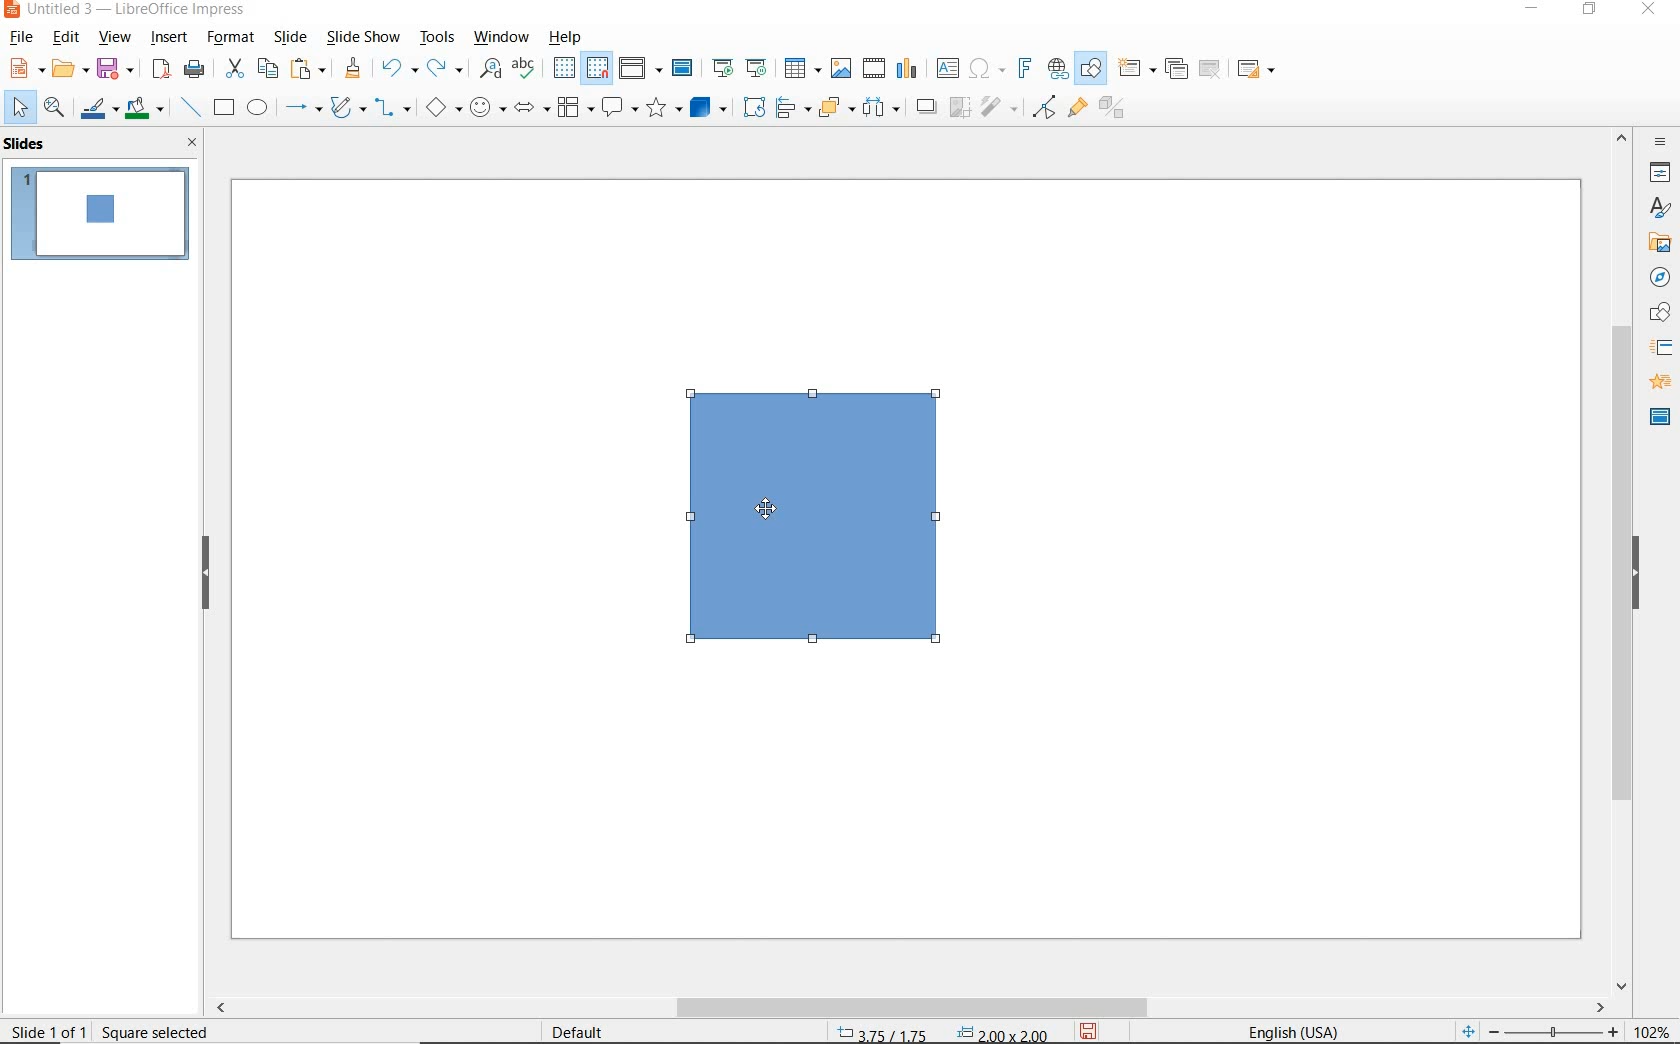 The width and height of the screenshot is (1680, 1044). Describe the element at coordinates (527, 72) in the screenshot. I see `spelling` at that location.